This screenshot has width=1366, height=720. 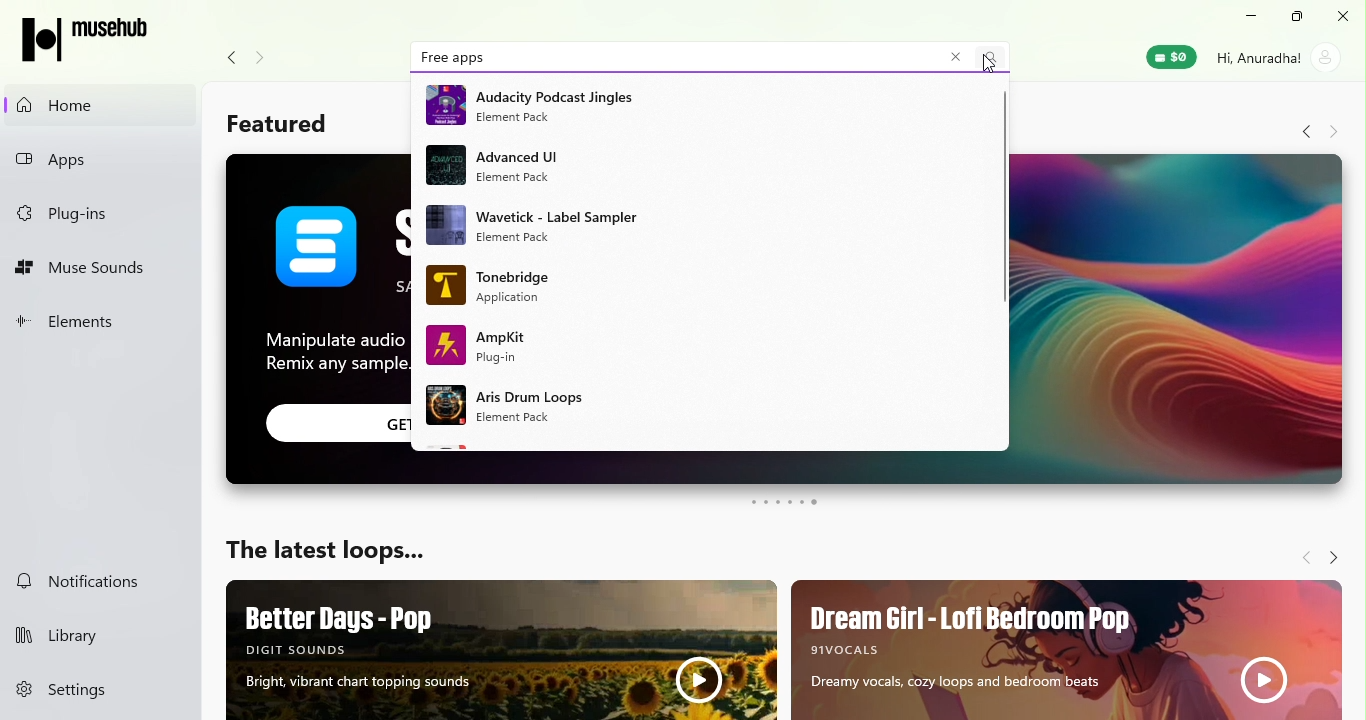 What do you see at coordinates (102, 690) in the screenshot?
I see `Settings` at bounding box center [102, 690].